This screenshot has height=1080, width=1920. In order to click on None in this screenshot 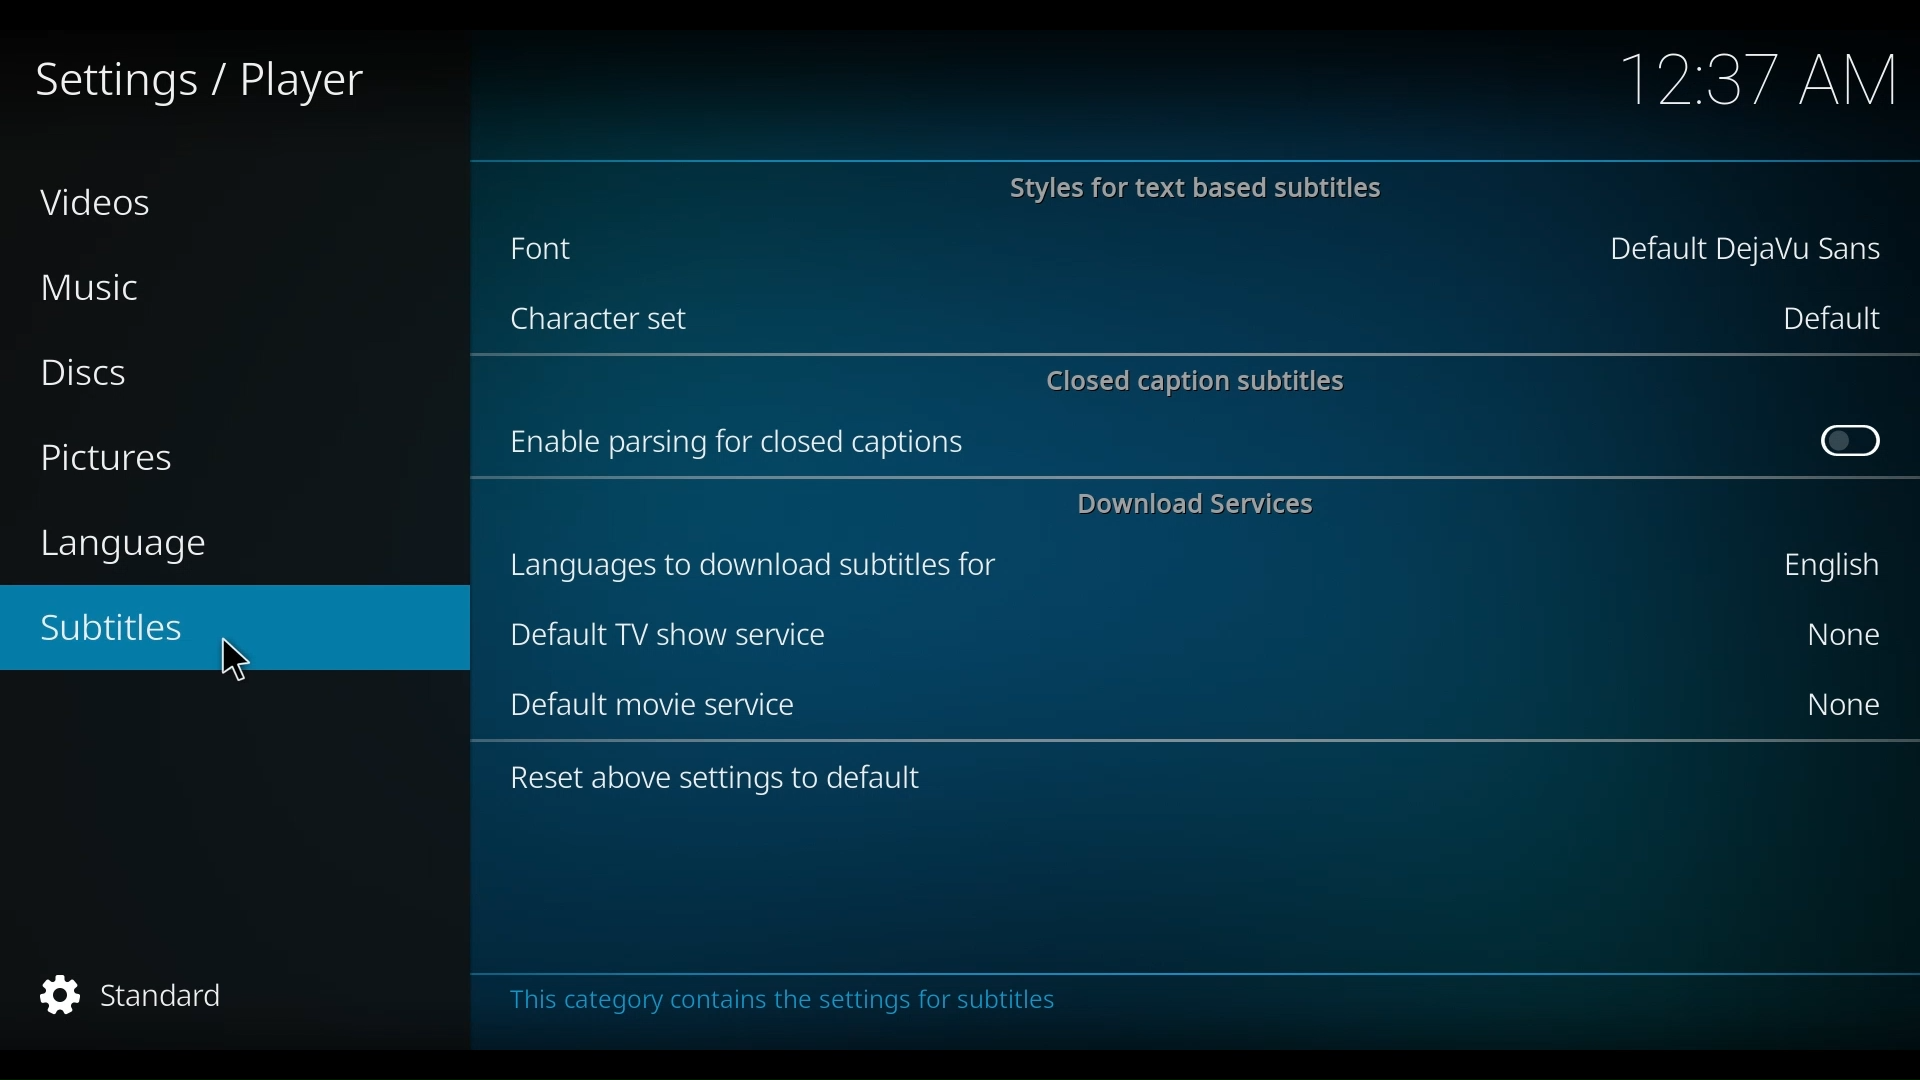, I will do `click(1841, 706)`.